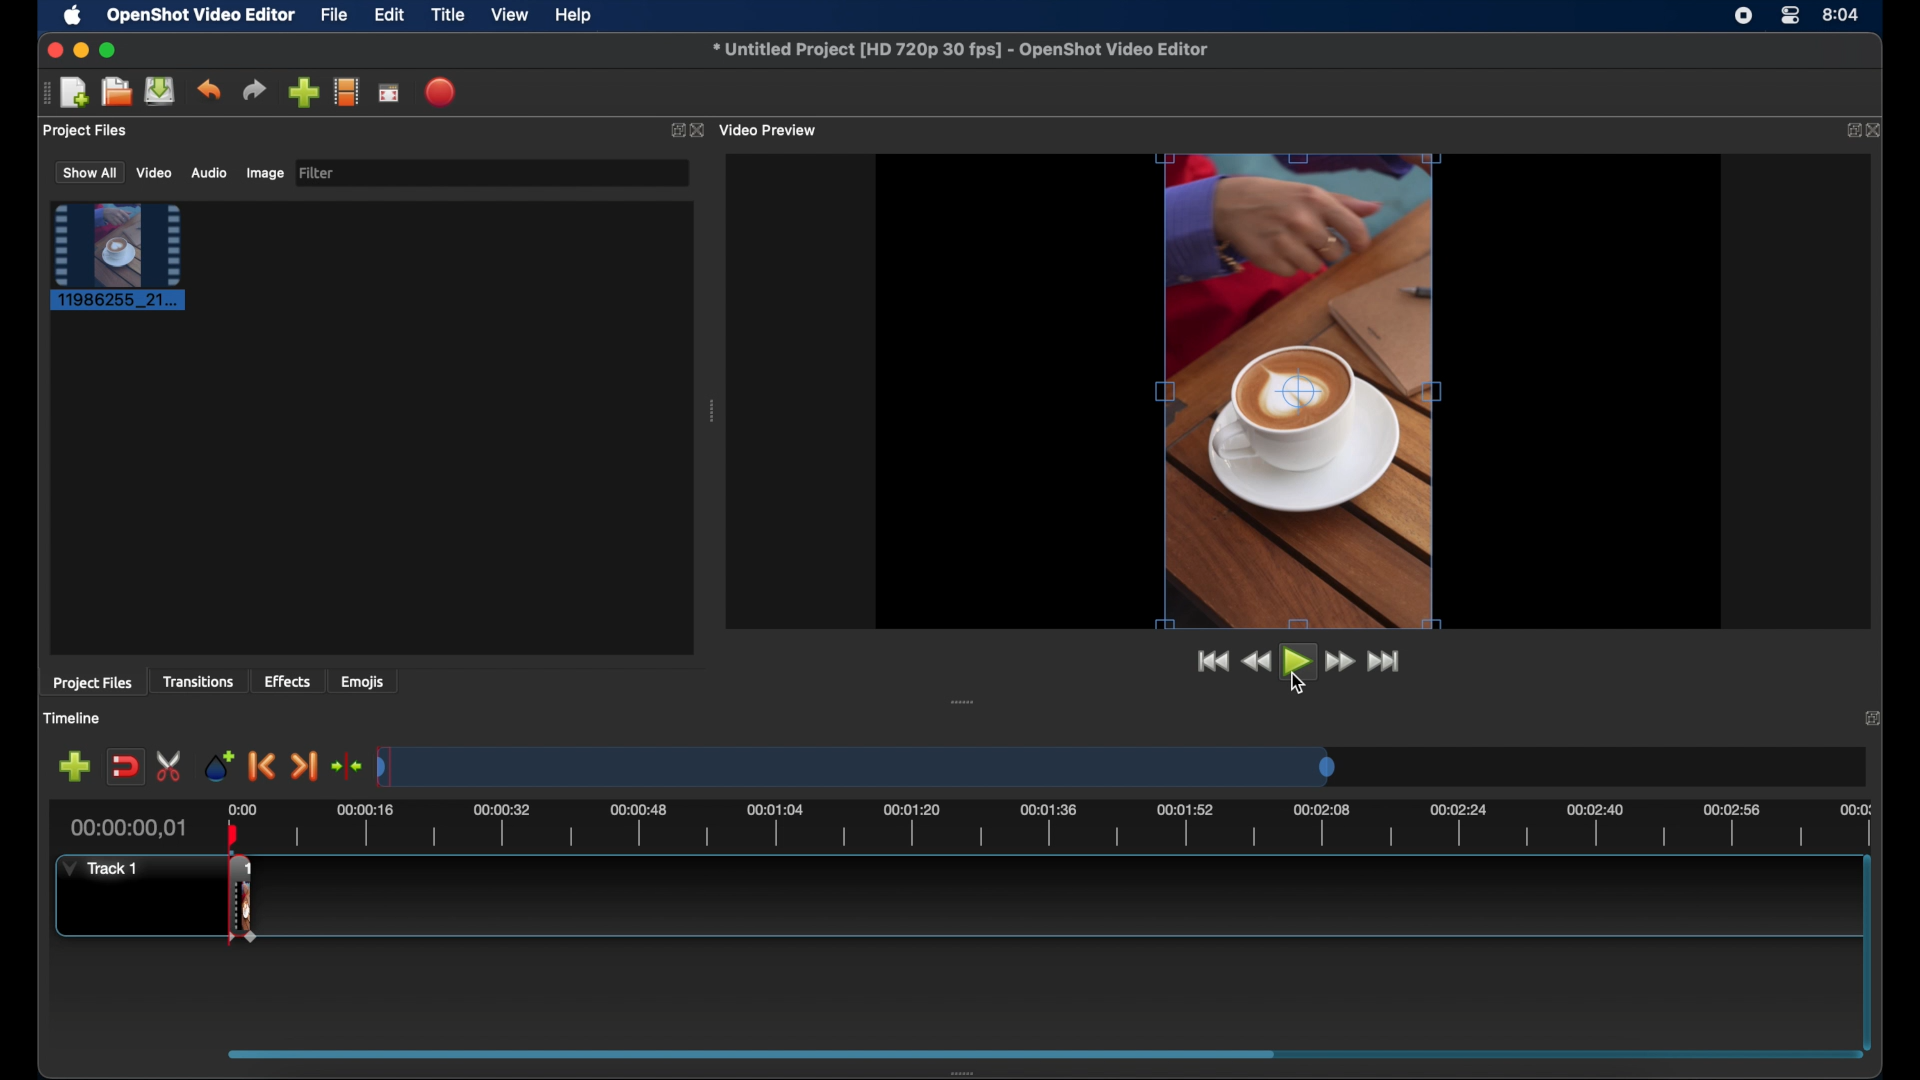 The image size is (1920, 1080). I want to click on video preview, so click(1300, 391).